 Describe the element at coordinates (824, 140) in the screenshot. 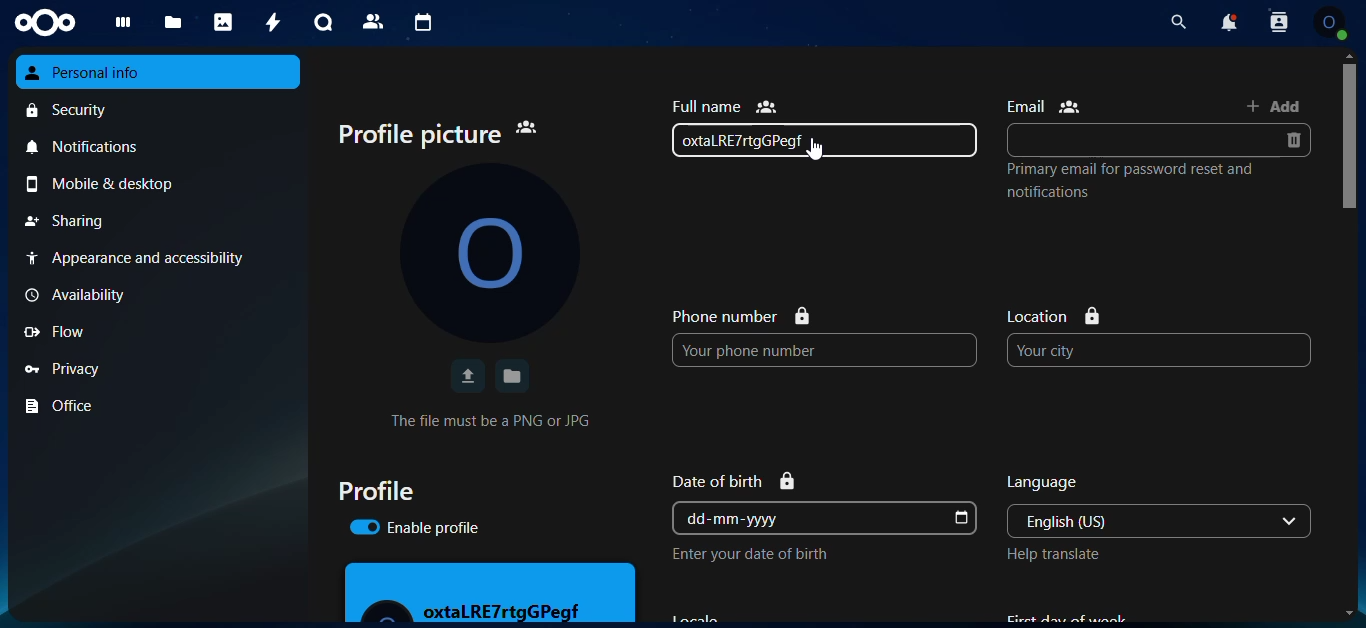

I see `oxtalLRE7rtgGPegf` at that location.